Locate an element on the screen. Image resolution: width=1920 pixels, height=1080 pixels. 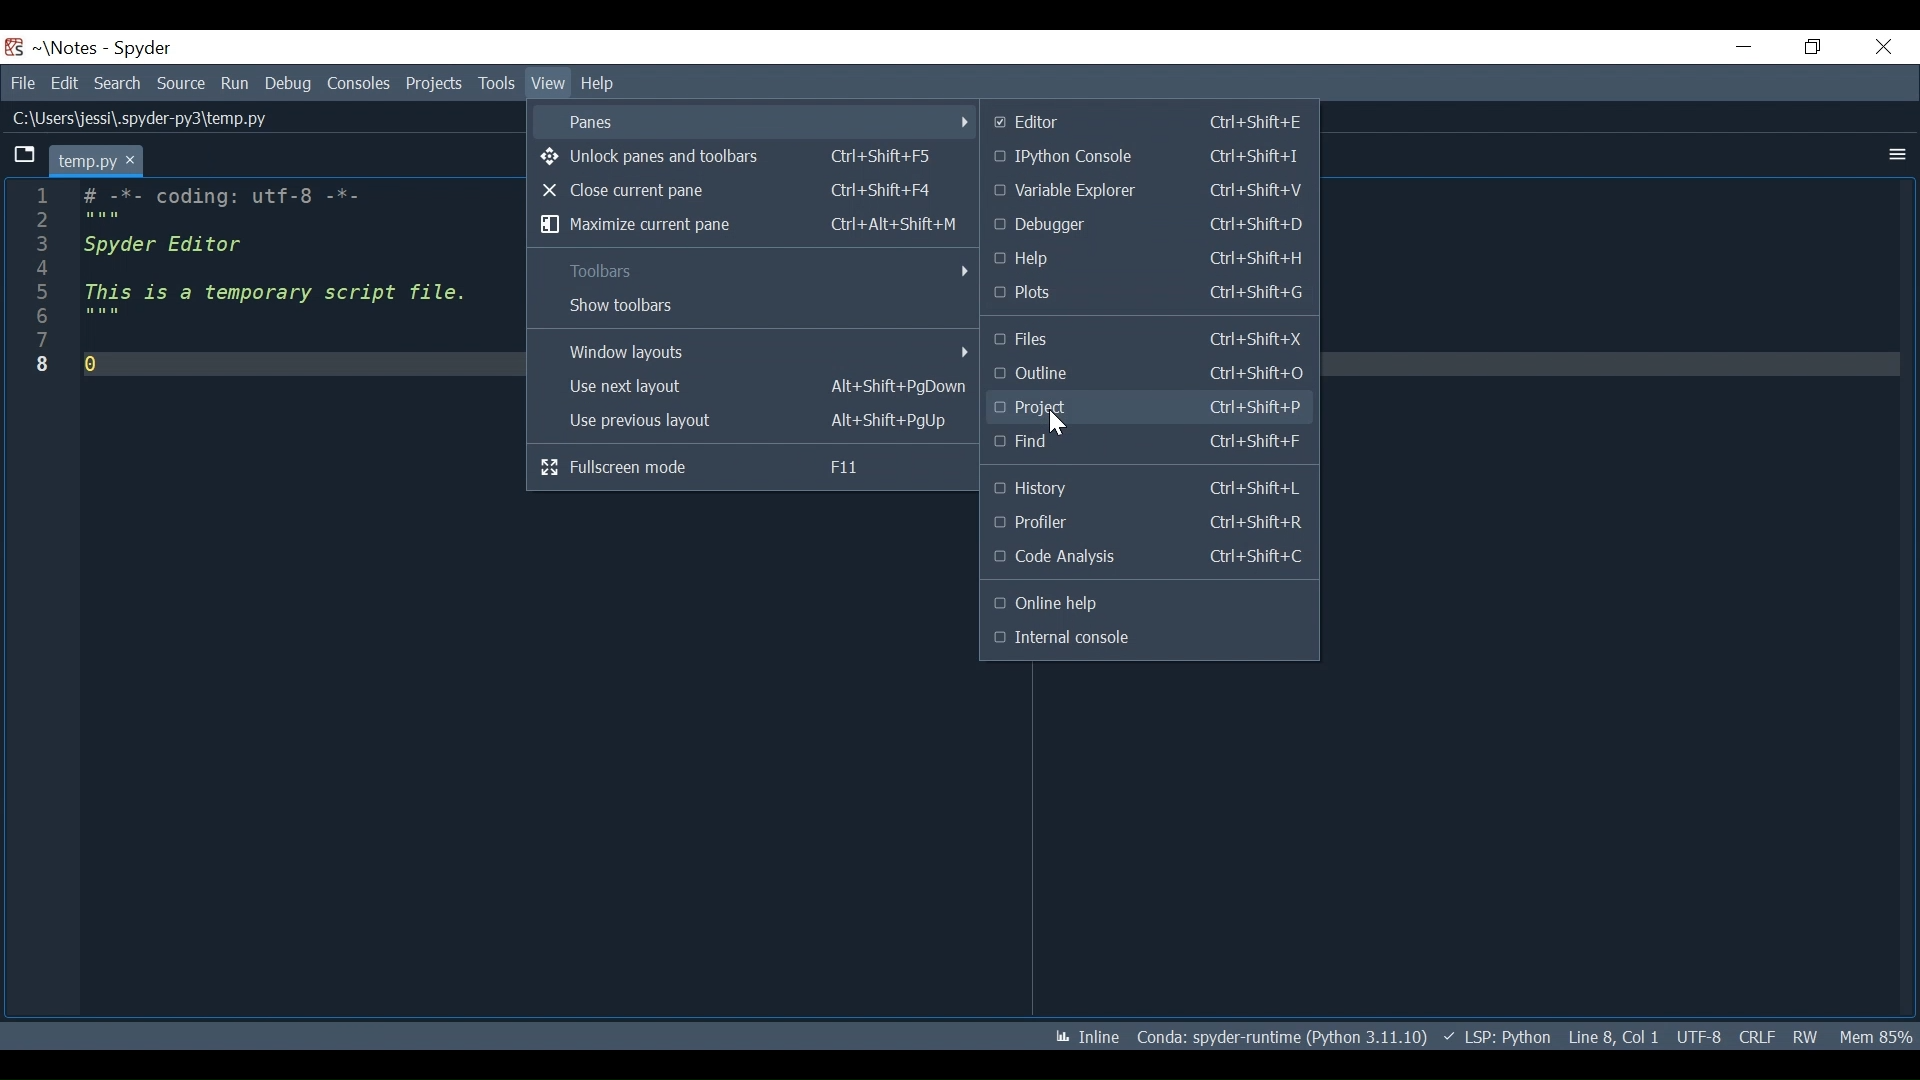
History is located at coordinates (1149, 489).